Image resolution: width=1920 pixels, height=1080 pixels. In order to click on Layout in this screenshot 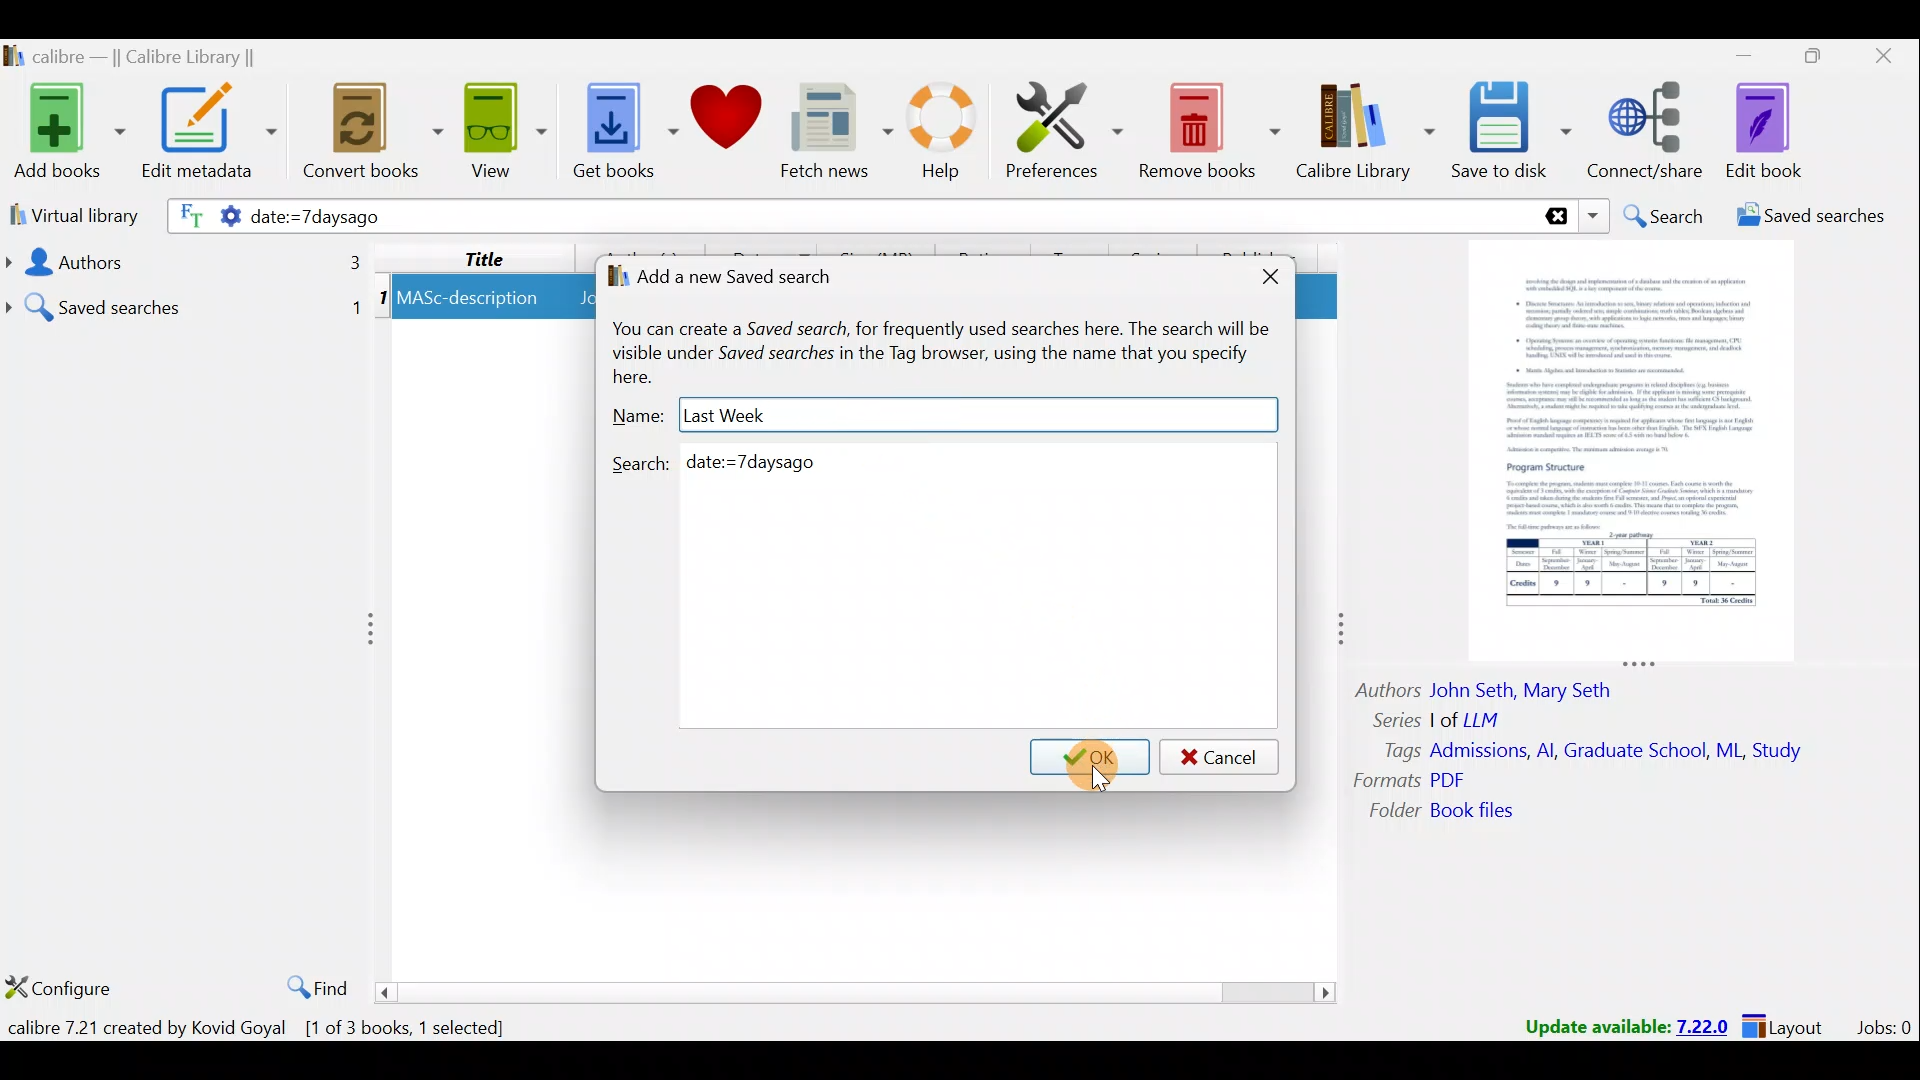, I will do `click(1789, 1024)`.